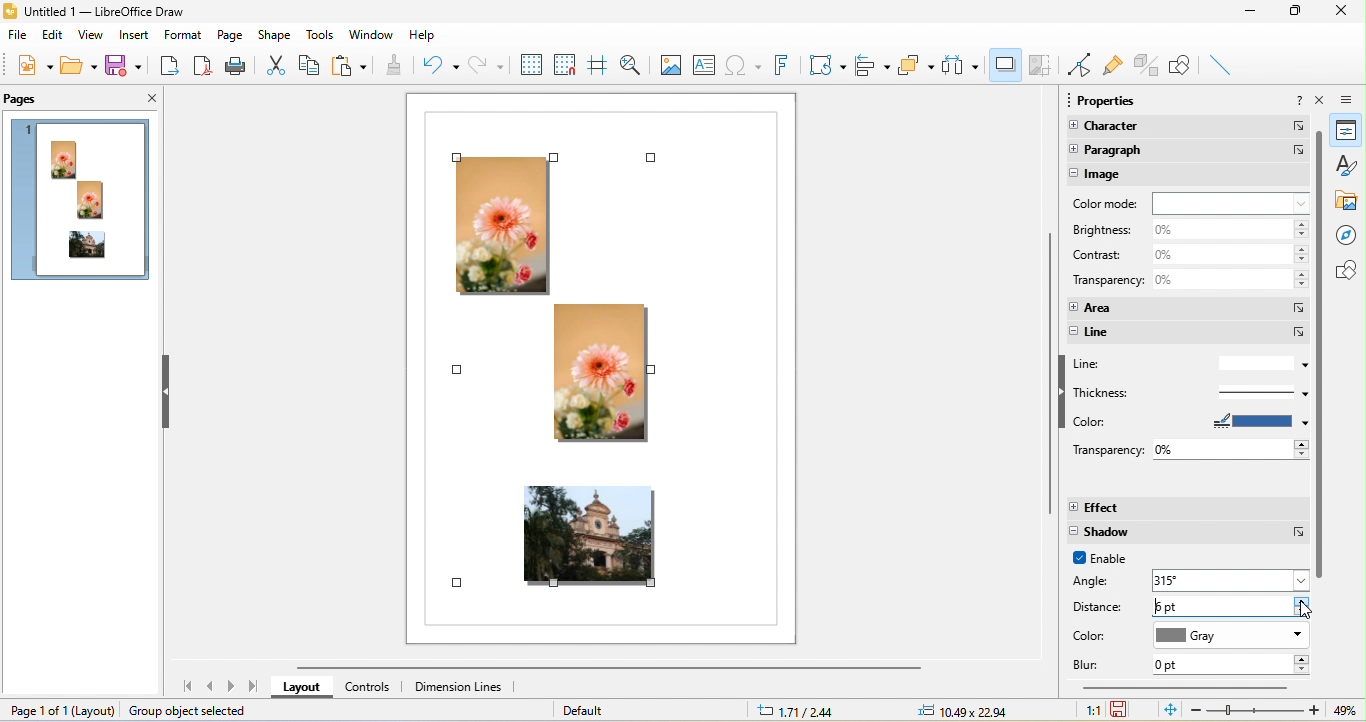 Image resolution: width=1366 pixels, height=722 pixels. Describe the element at coordinates (1109, 560) in the screenshot. I see `enable` at that location.